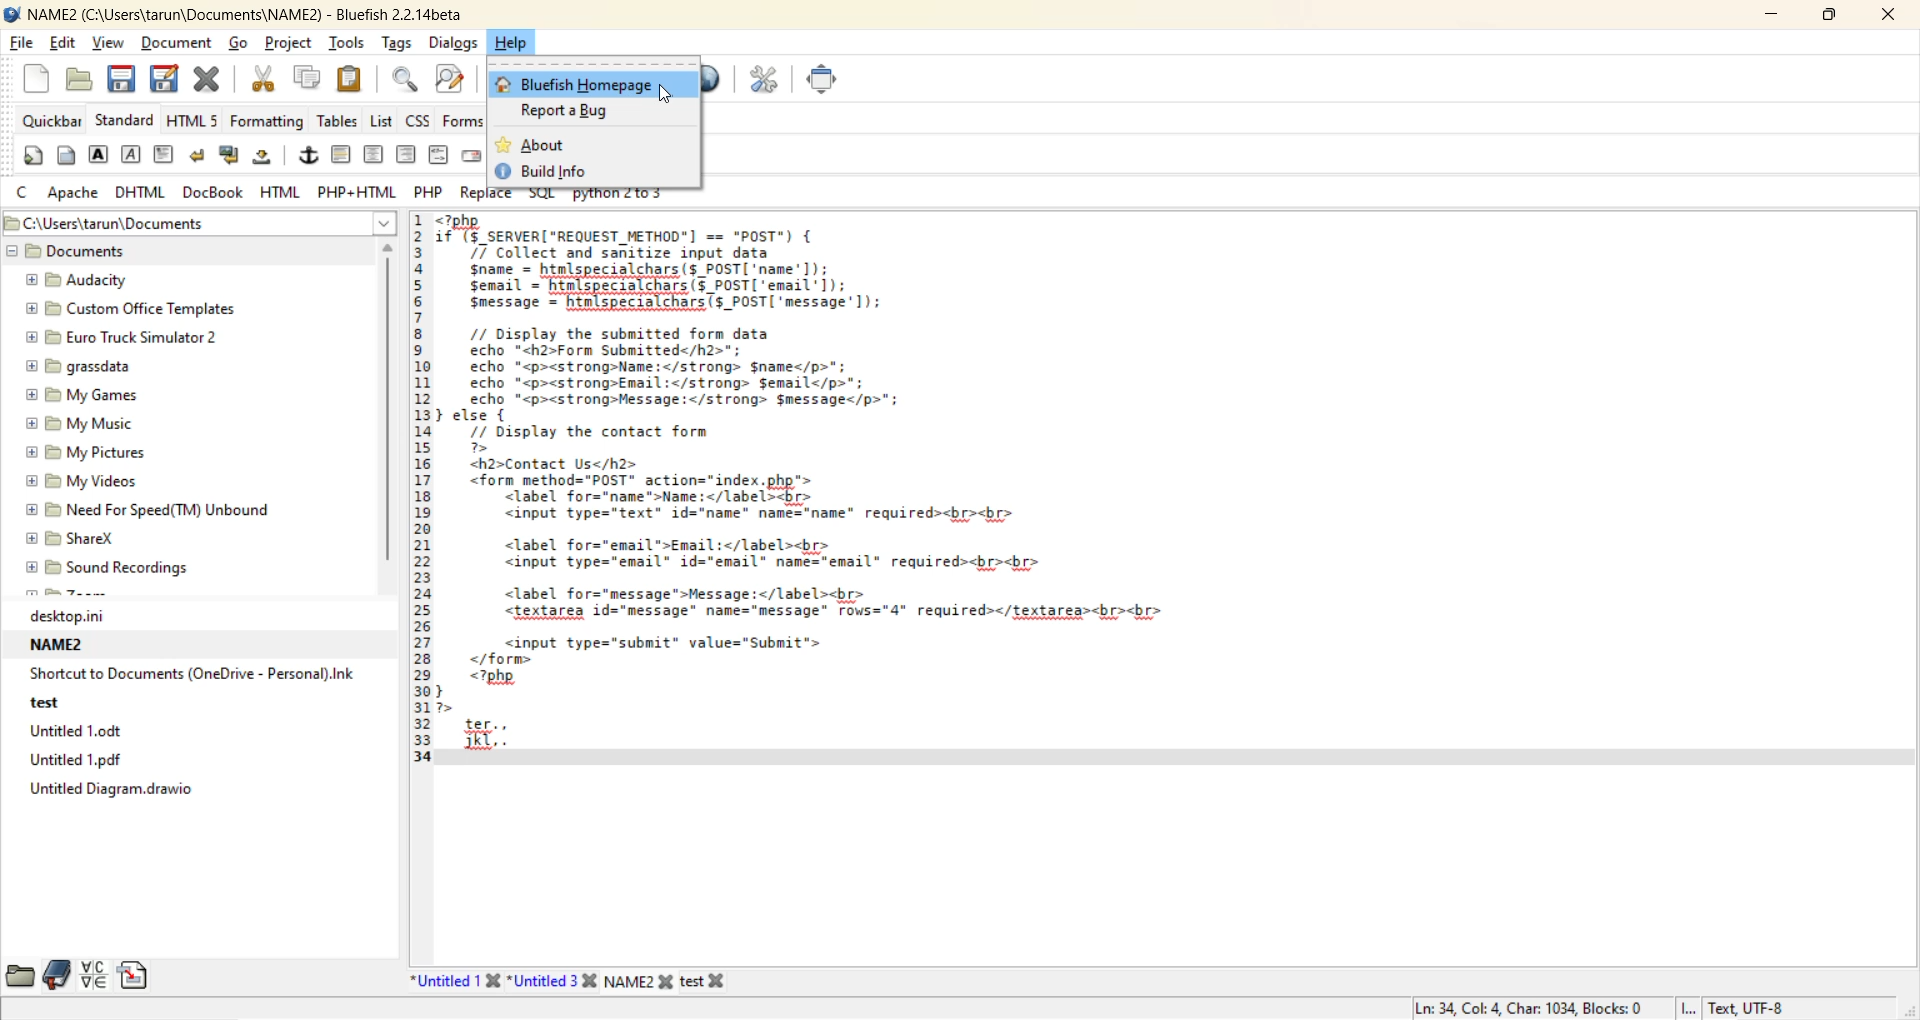 Image resolution: width=1920 pixels, height=1020 pixels. What do you see at coordinates (556, 171) in the screenshot?
I see `build info` at bounding box center [556, 171].